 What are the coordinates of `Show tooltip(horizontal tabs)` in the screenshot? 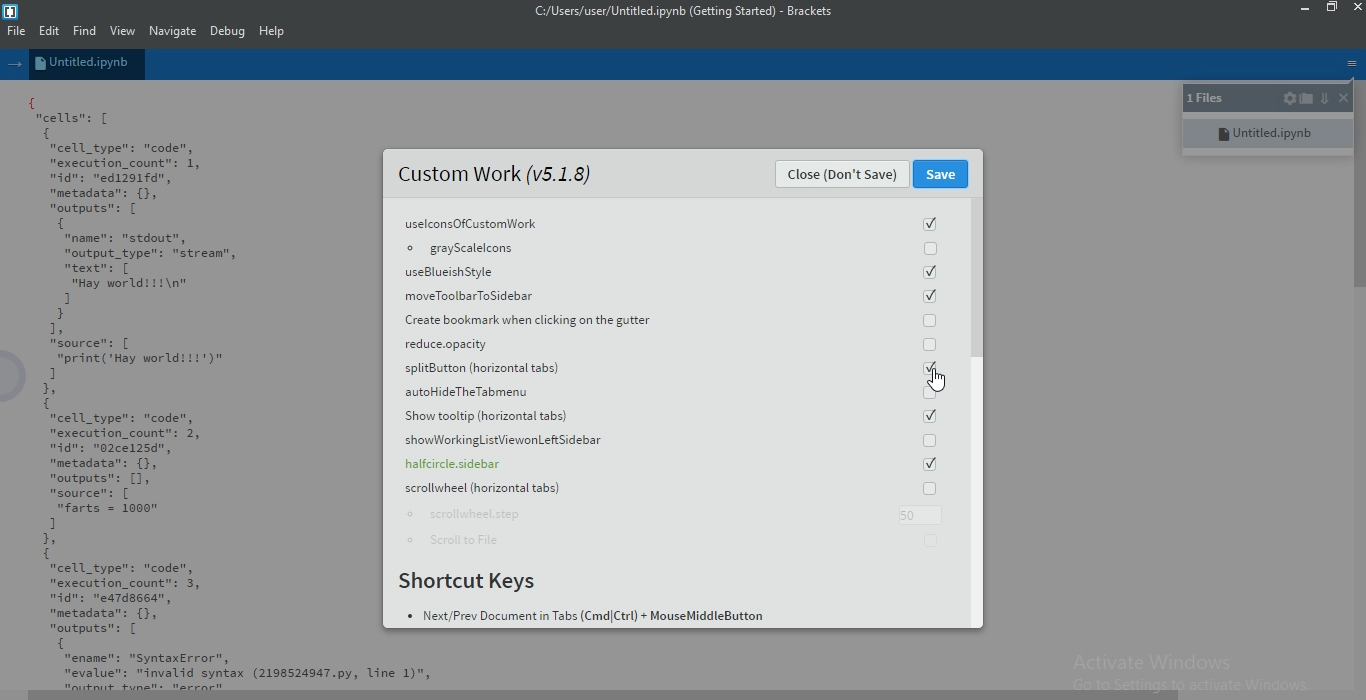 It's located at (679, 418).